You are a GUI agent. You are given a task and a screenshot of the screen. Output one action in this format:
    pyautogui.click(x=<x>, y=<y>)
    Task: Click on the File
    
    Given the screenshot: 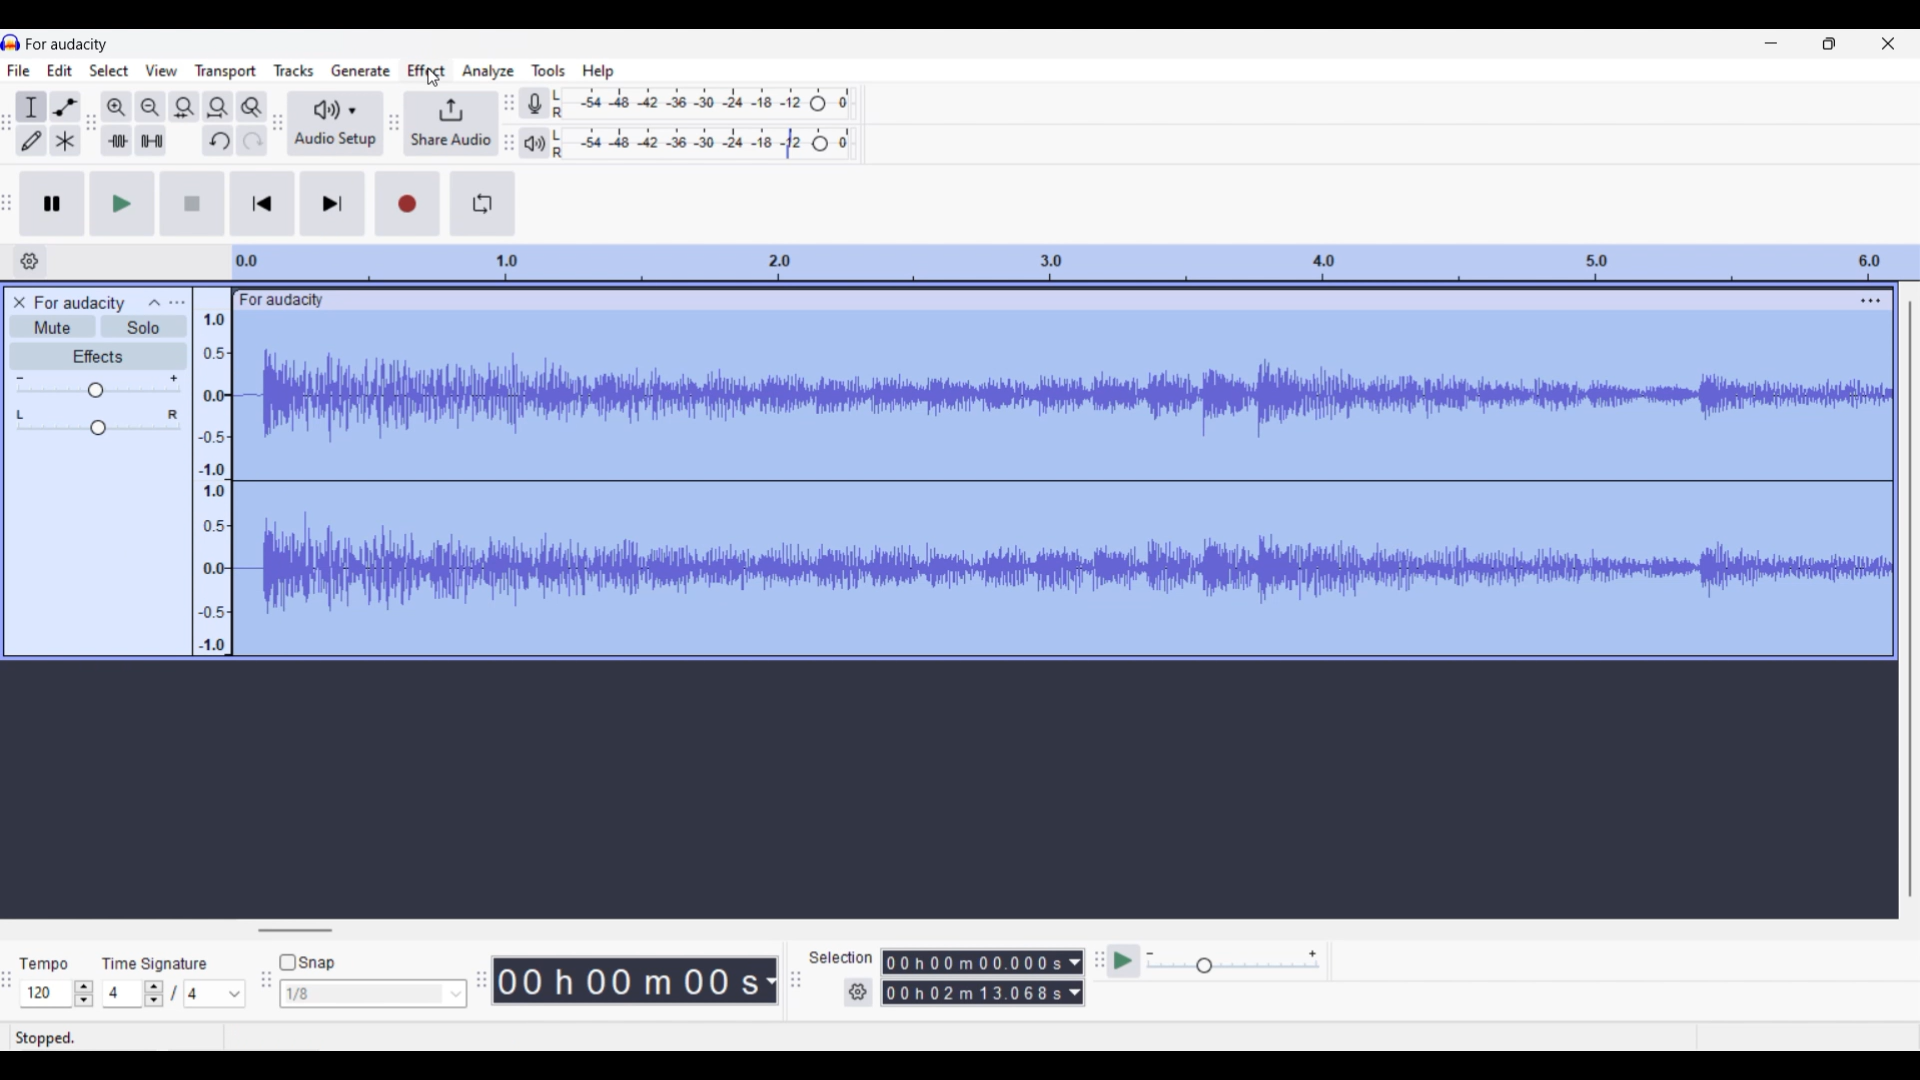 What is the action you would take?
    pyautogui.click(x=19, y=70)
    